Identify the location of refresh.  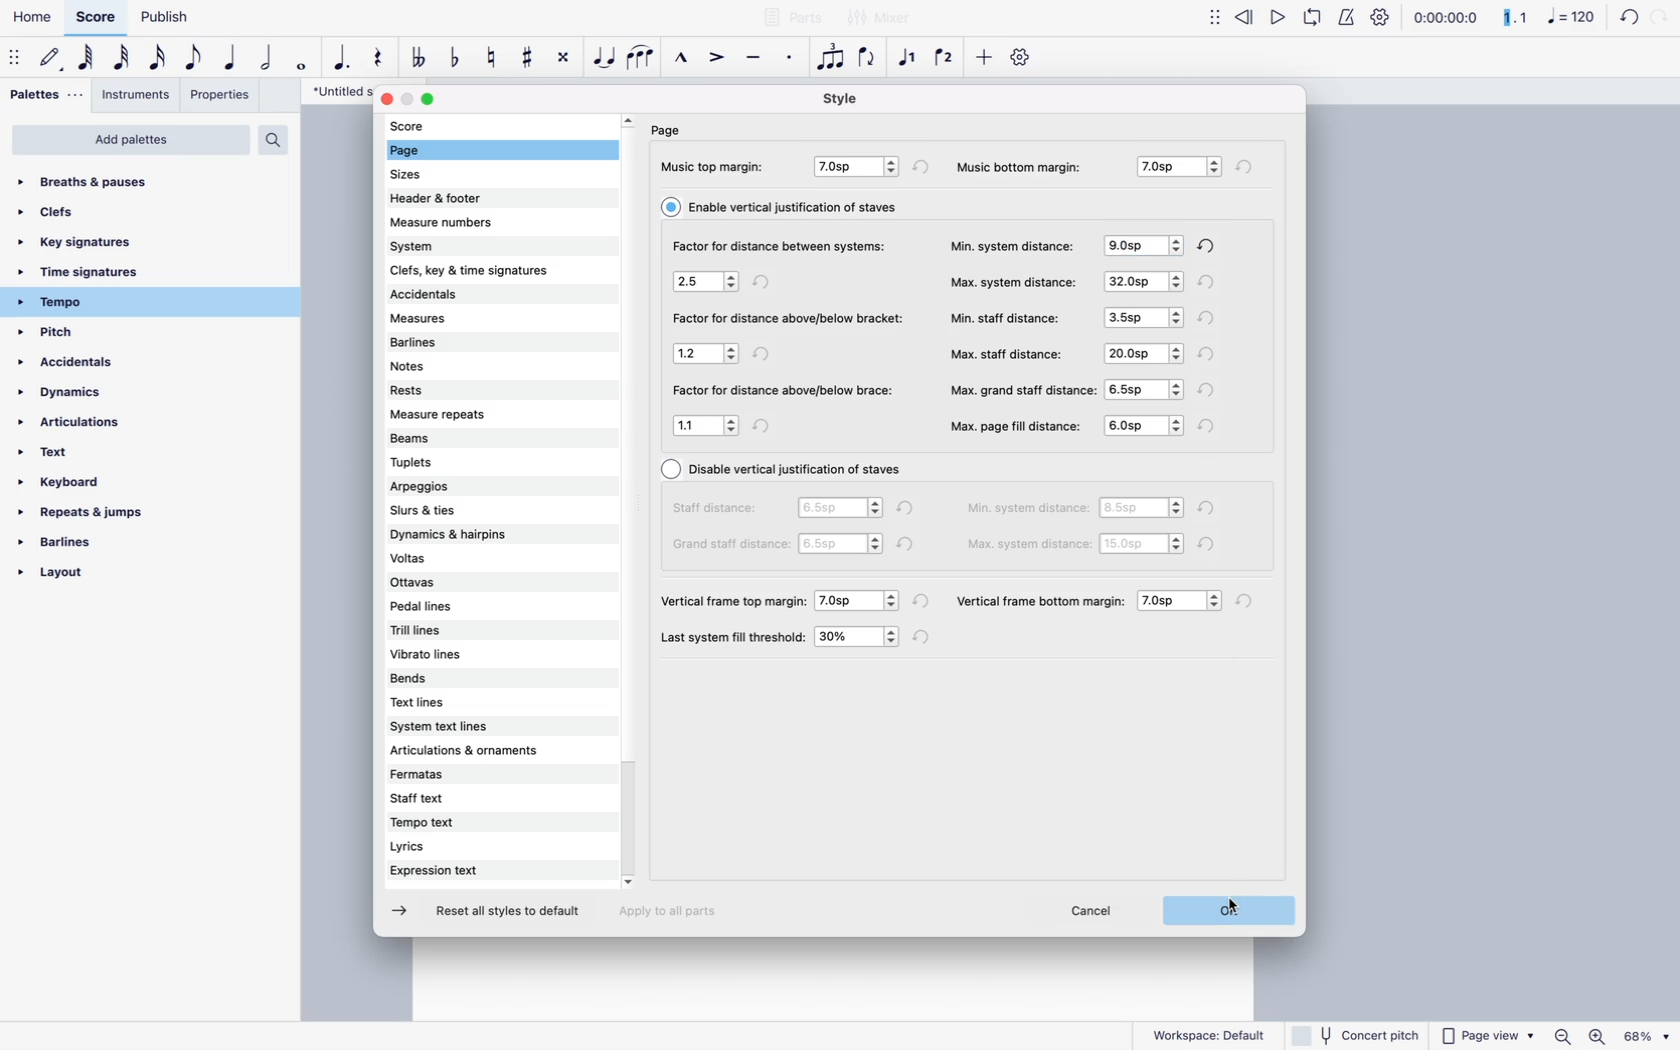
(1214, 246).